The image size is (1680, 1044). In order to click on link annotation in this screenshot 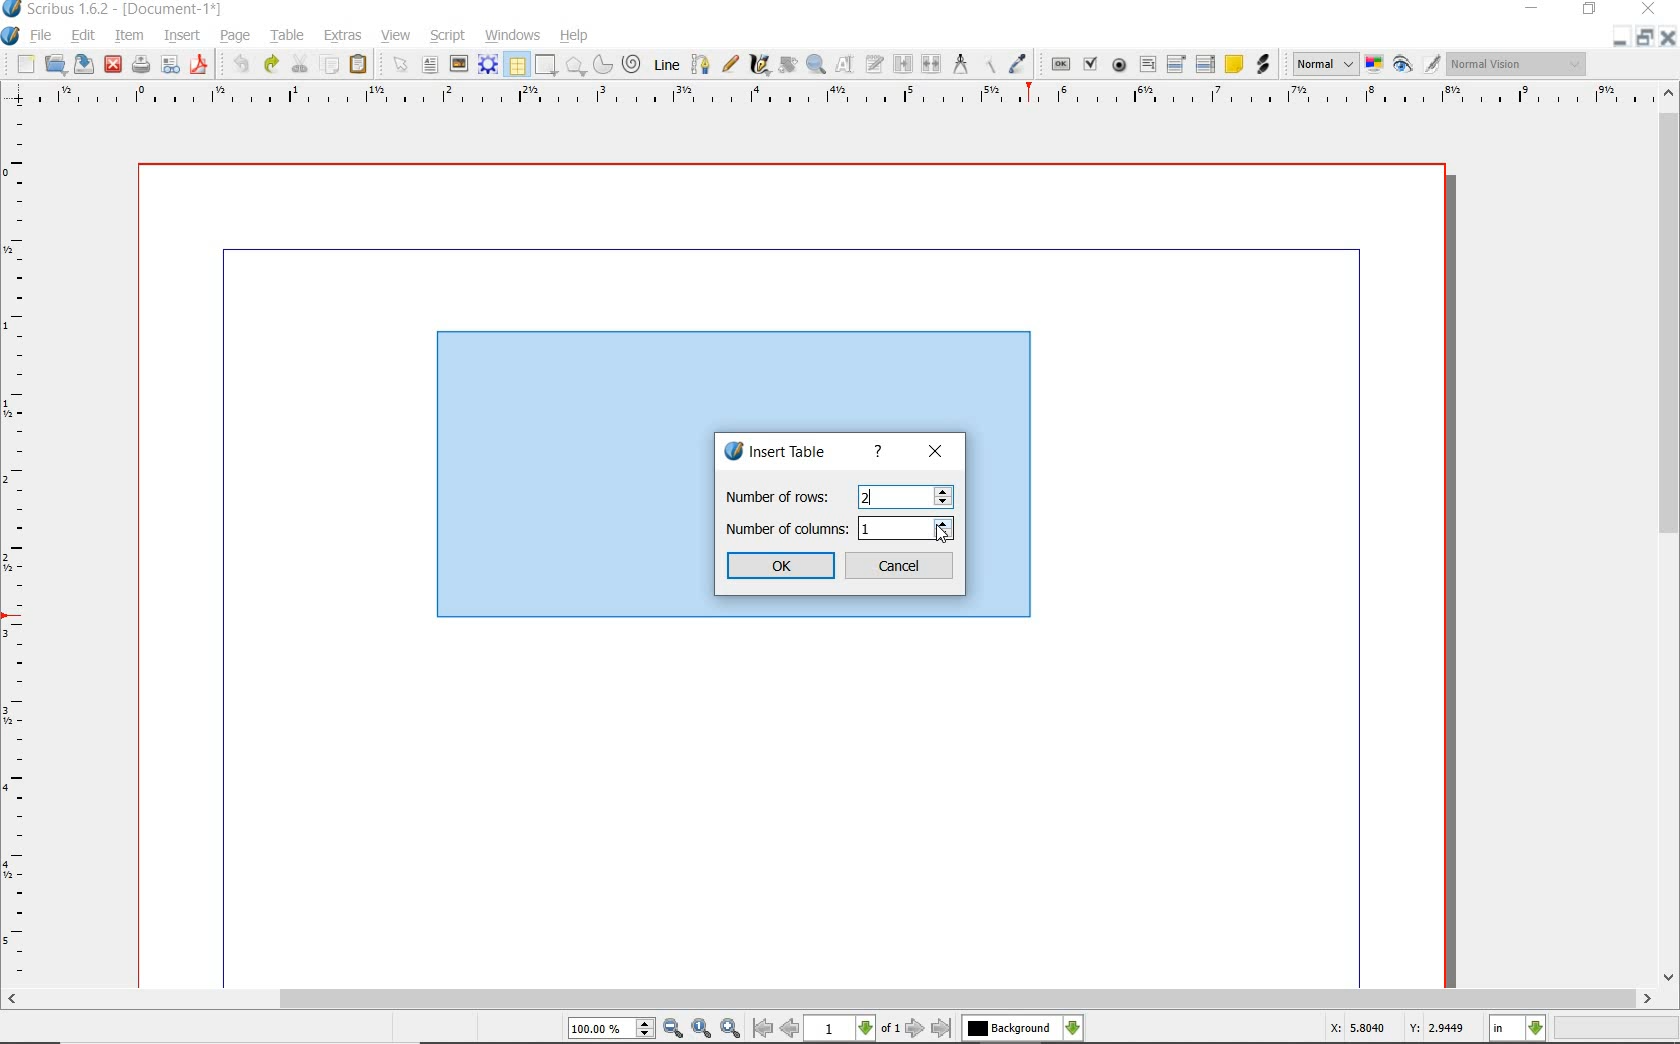, I will do `click(1262, 64)`.